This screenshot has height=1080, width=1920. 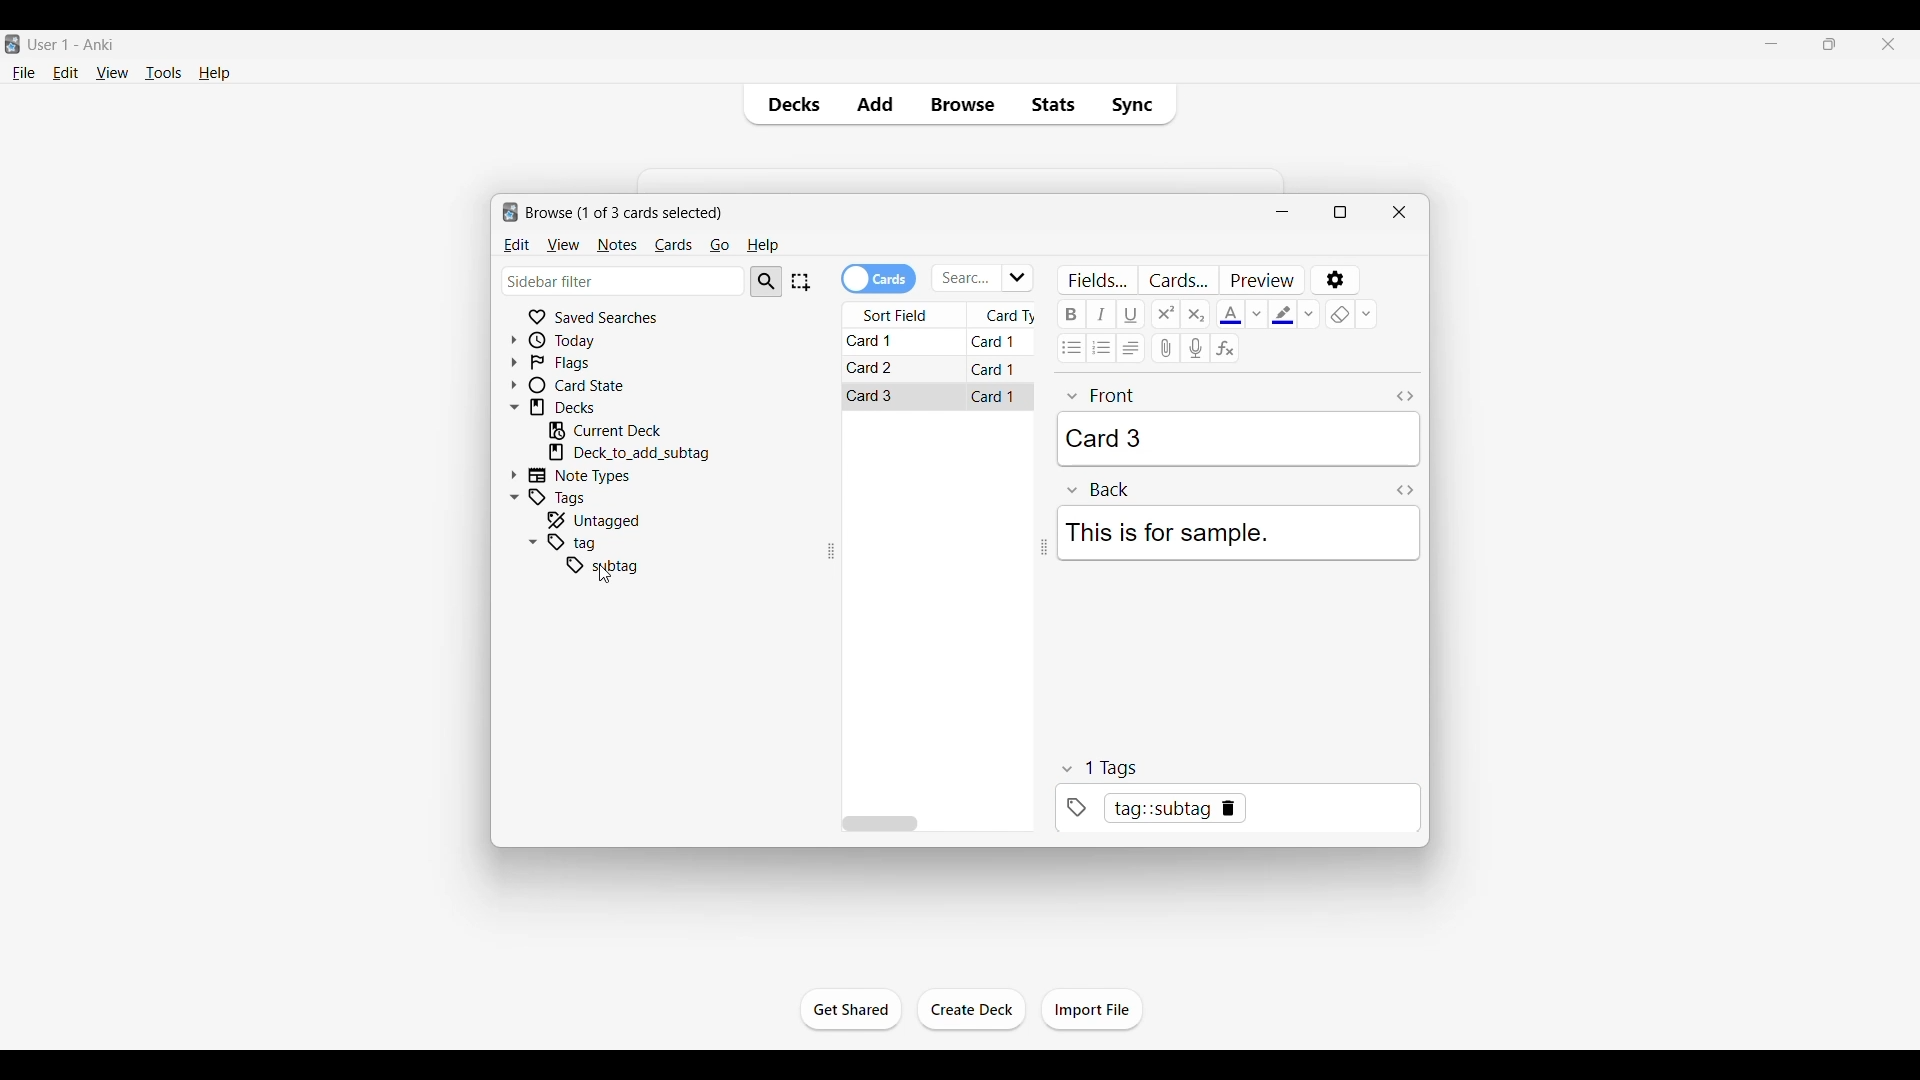 What do you see at coordinates (625, 280) in the screenshot?
I see `Click to type in search` at bounding box center [625, 280].